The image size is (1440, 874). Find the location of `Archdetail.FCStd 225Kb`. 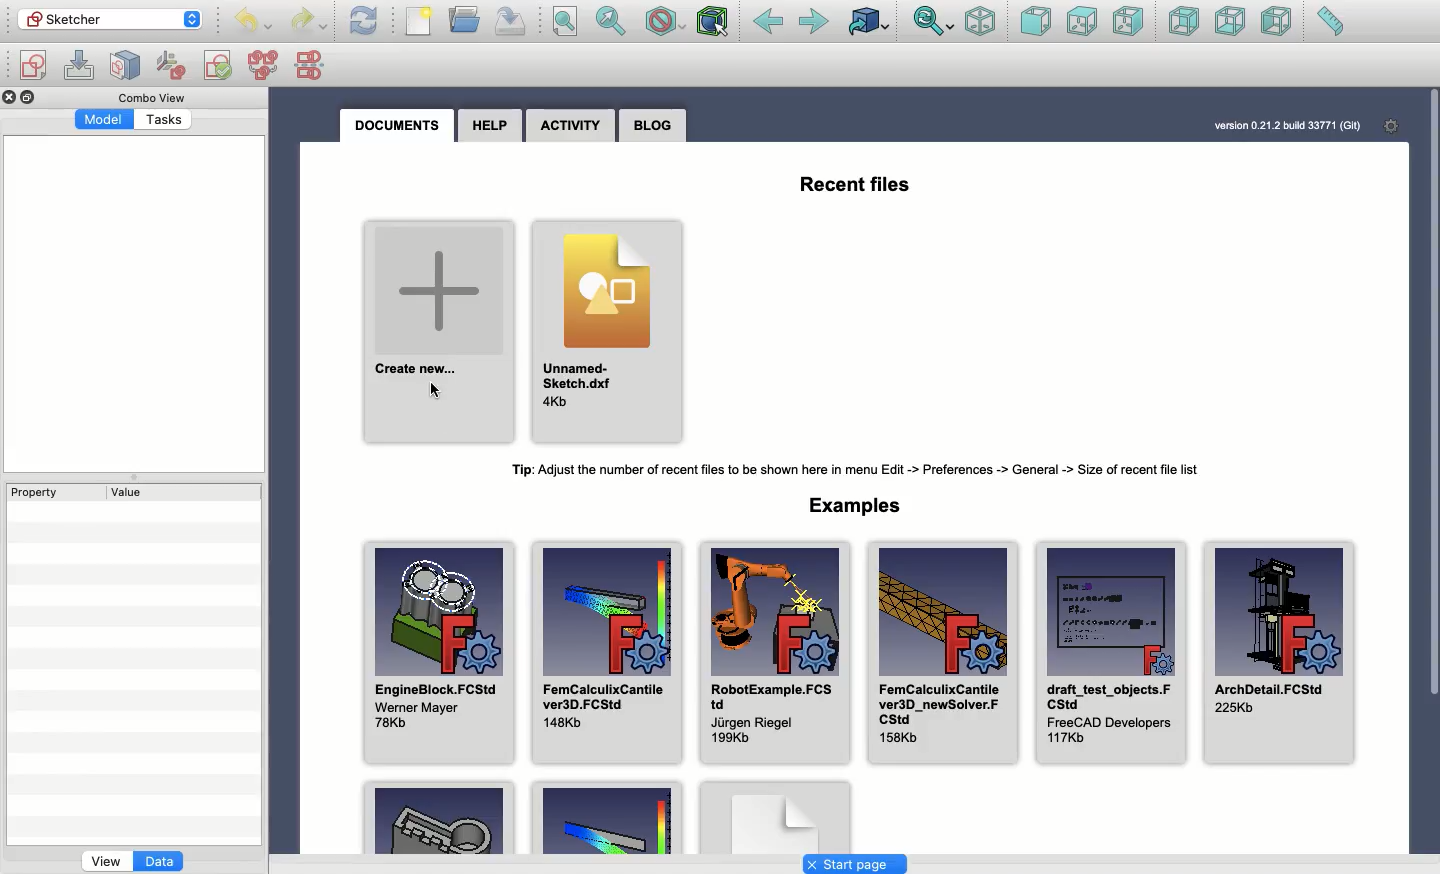

Archdetail.FCStd 225Kb is located at coordinates (1279, 653).